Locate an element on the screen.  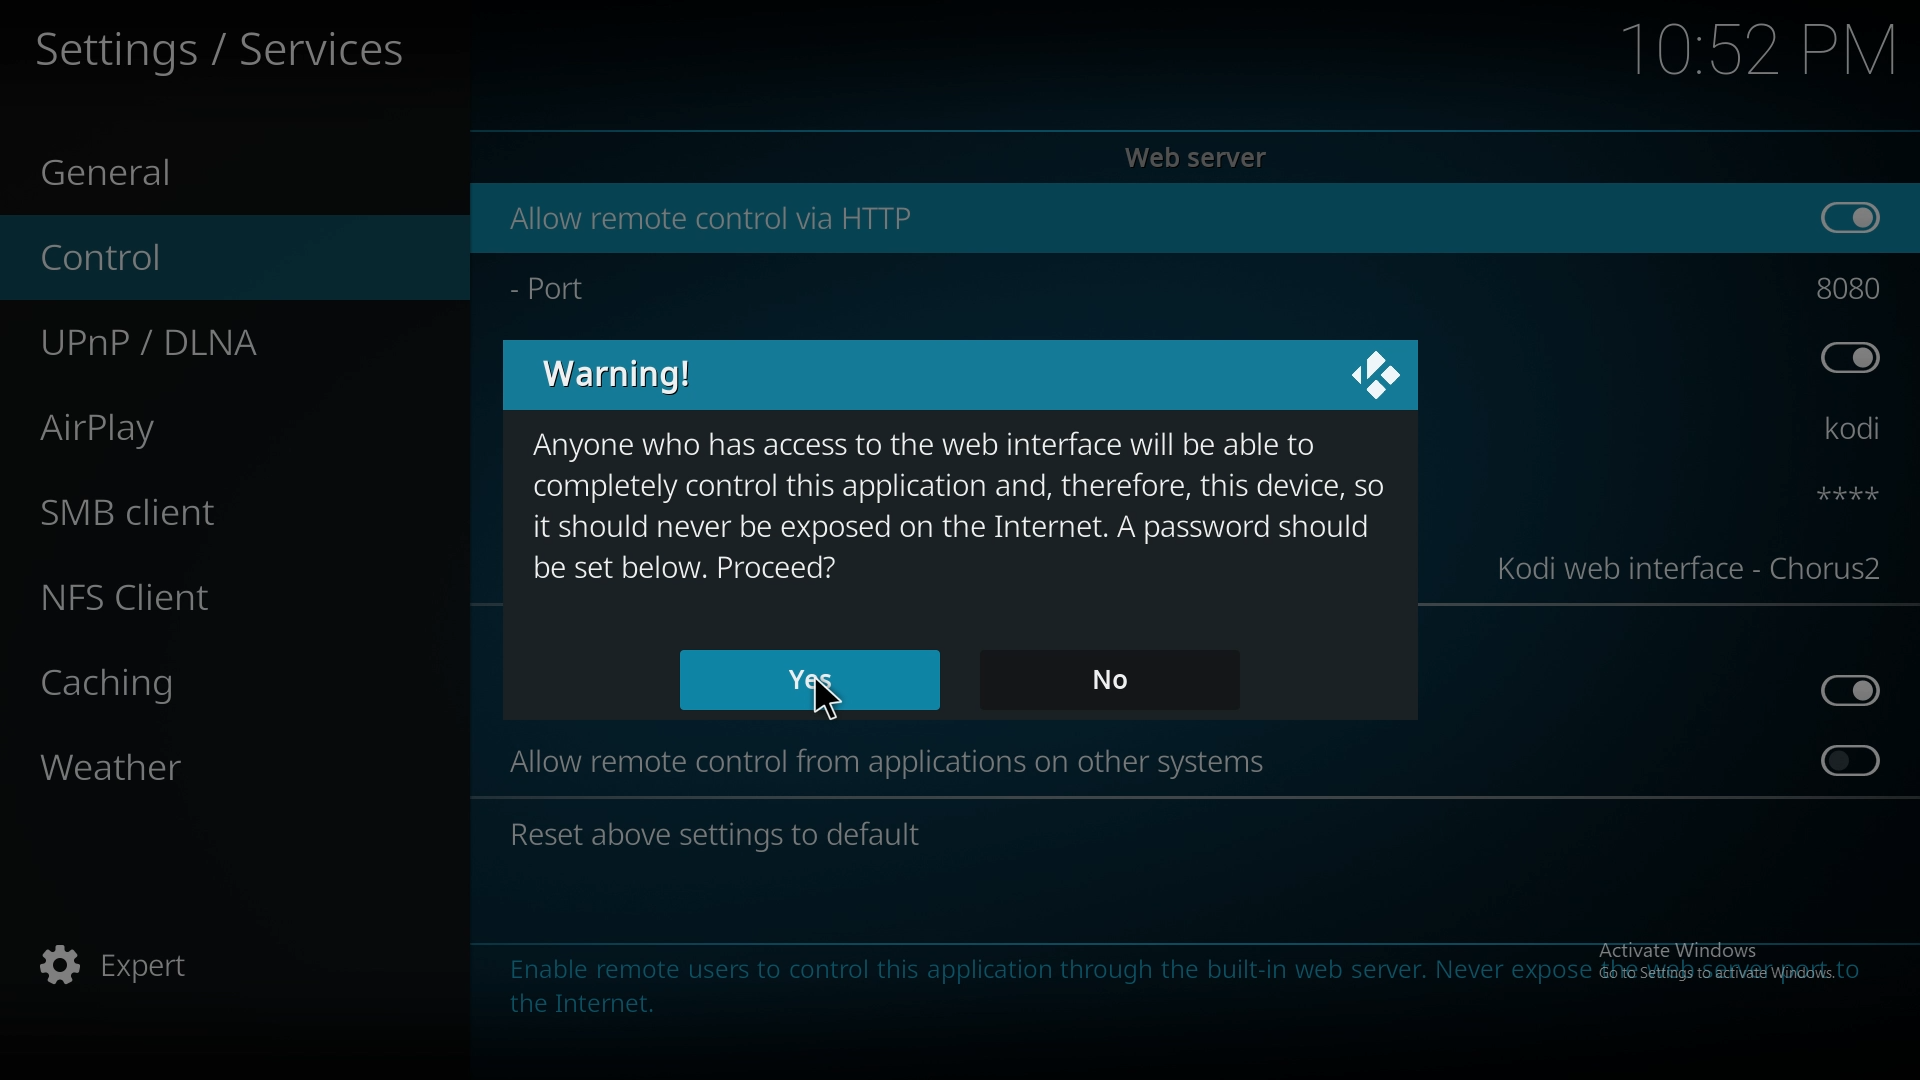
toggle is located at coordinates (1850, 357).